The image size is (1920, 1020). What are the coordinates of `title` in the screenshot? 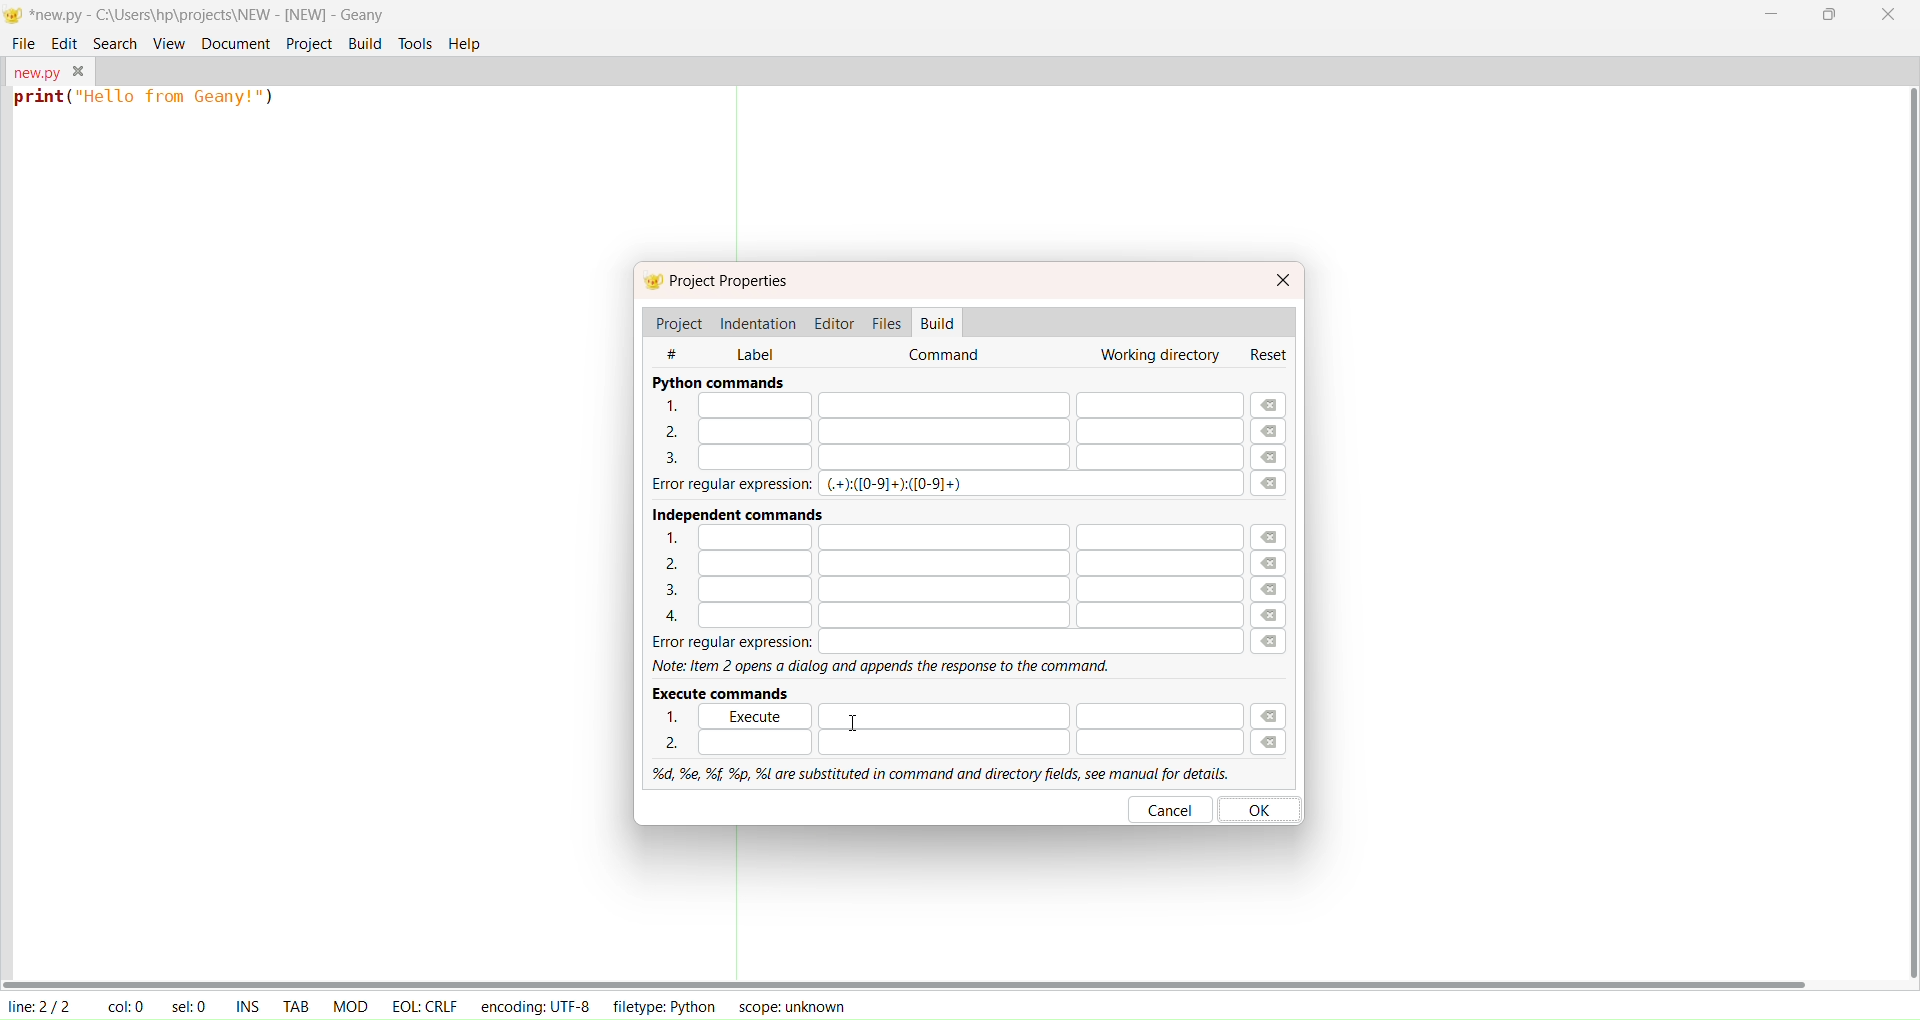 It's located at (208, 14).